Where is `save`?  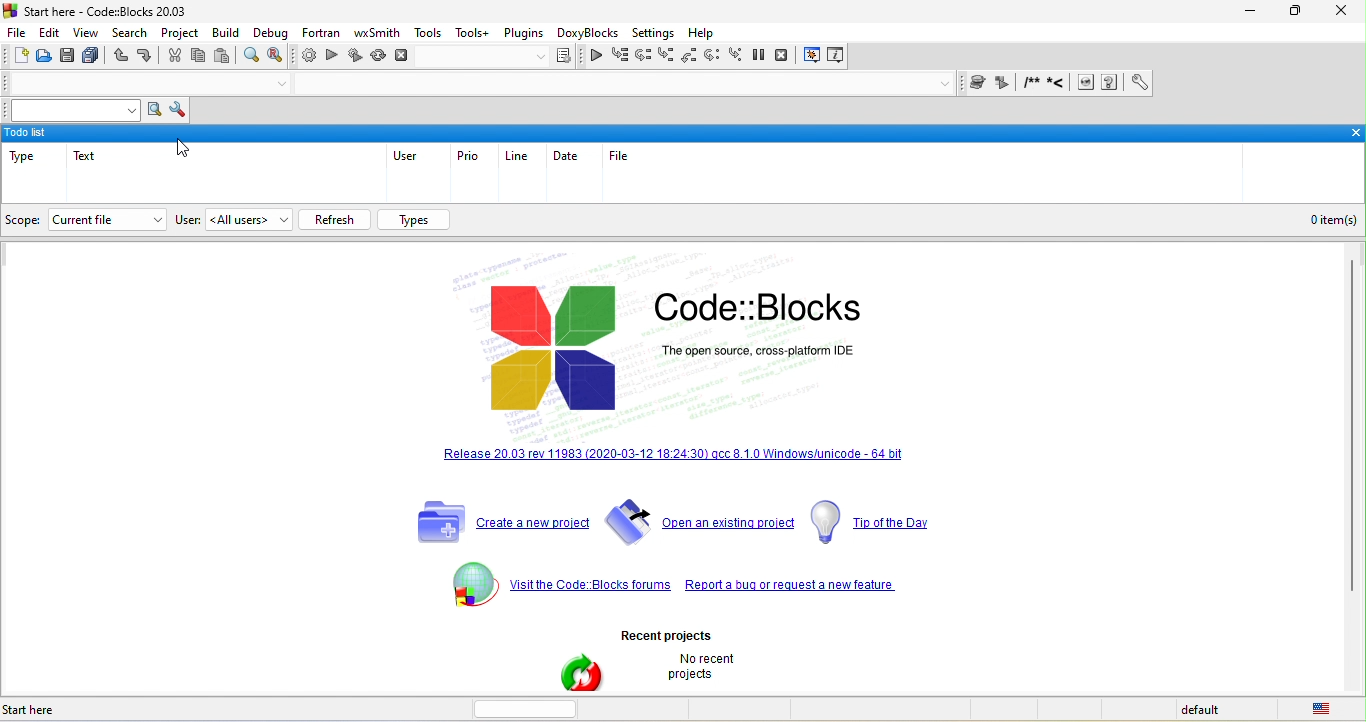 save is located at coordinates (70, 56).